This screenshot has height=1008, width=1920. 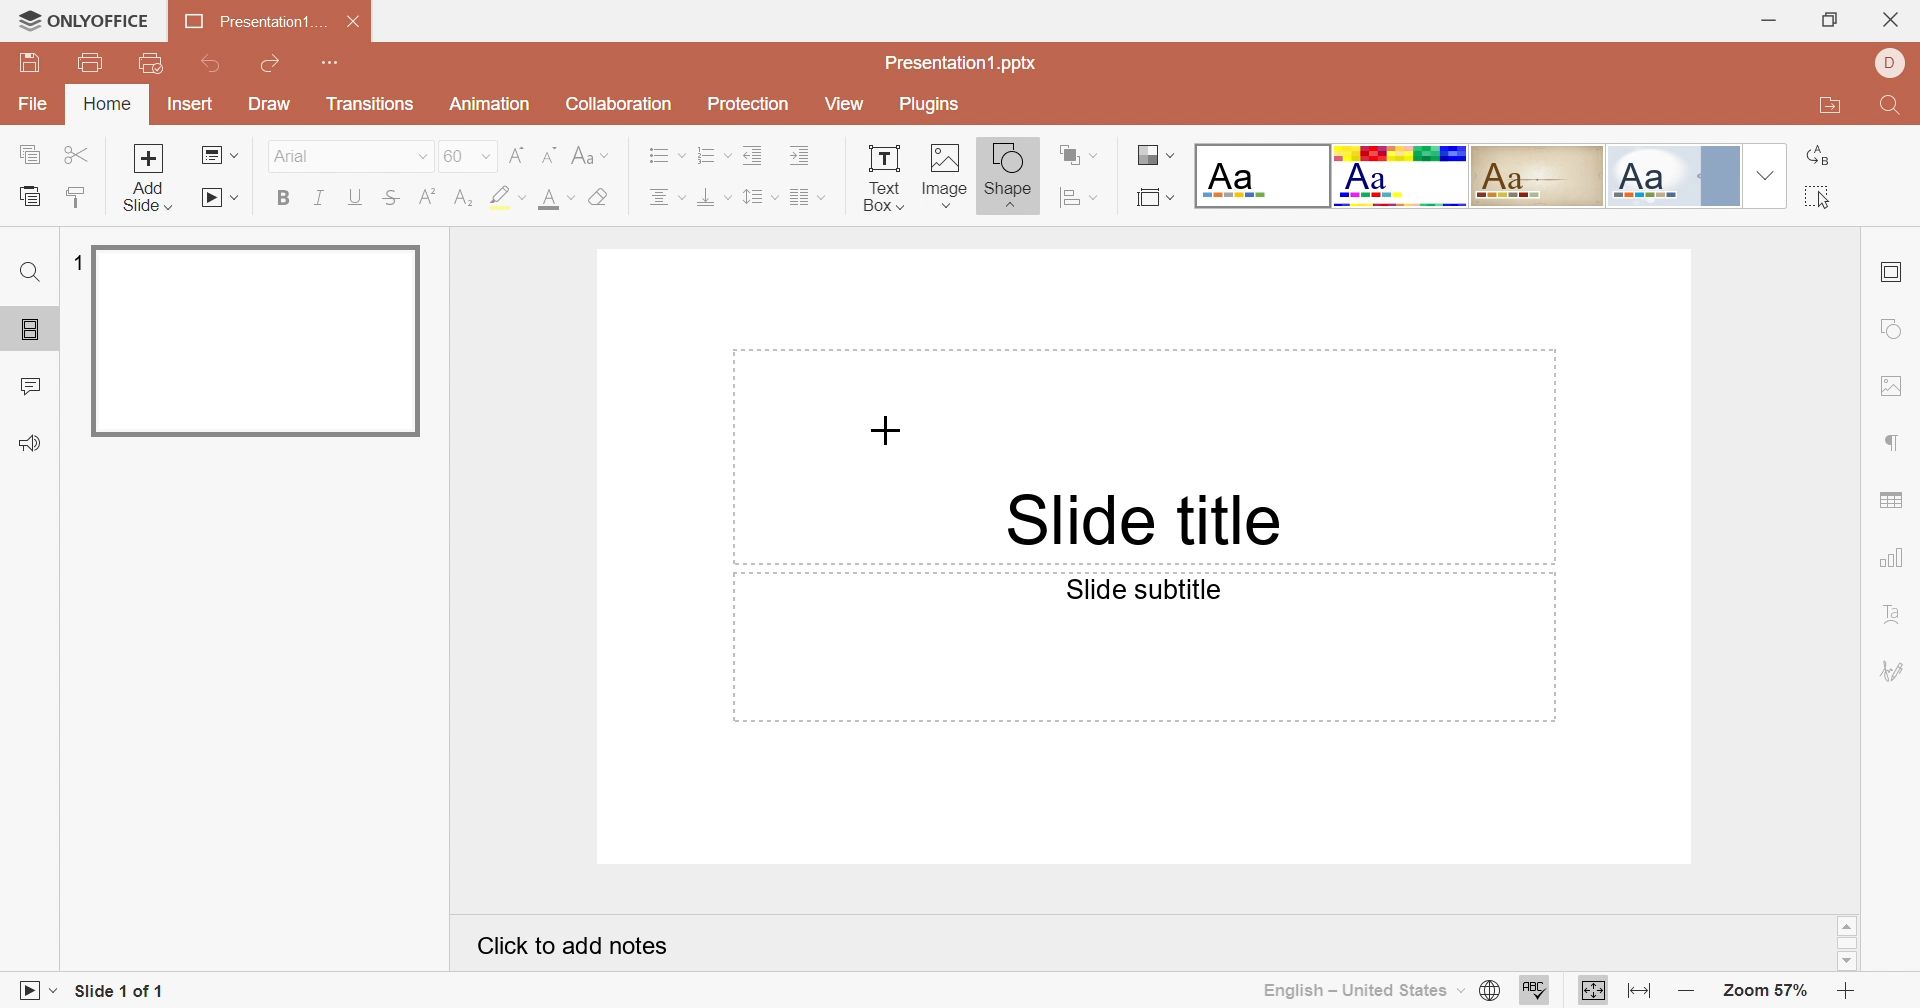 What do you see at coordinates (1888, 64) in the screenshot?
I see `DELL` at bounding box center [1888, 64].